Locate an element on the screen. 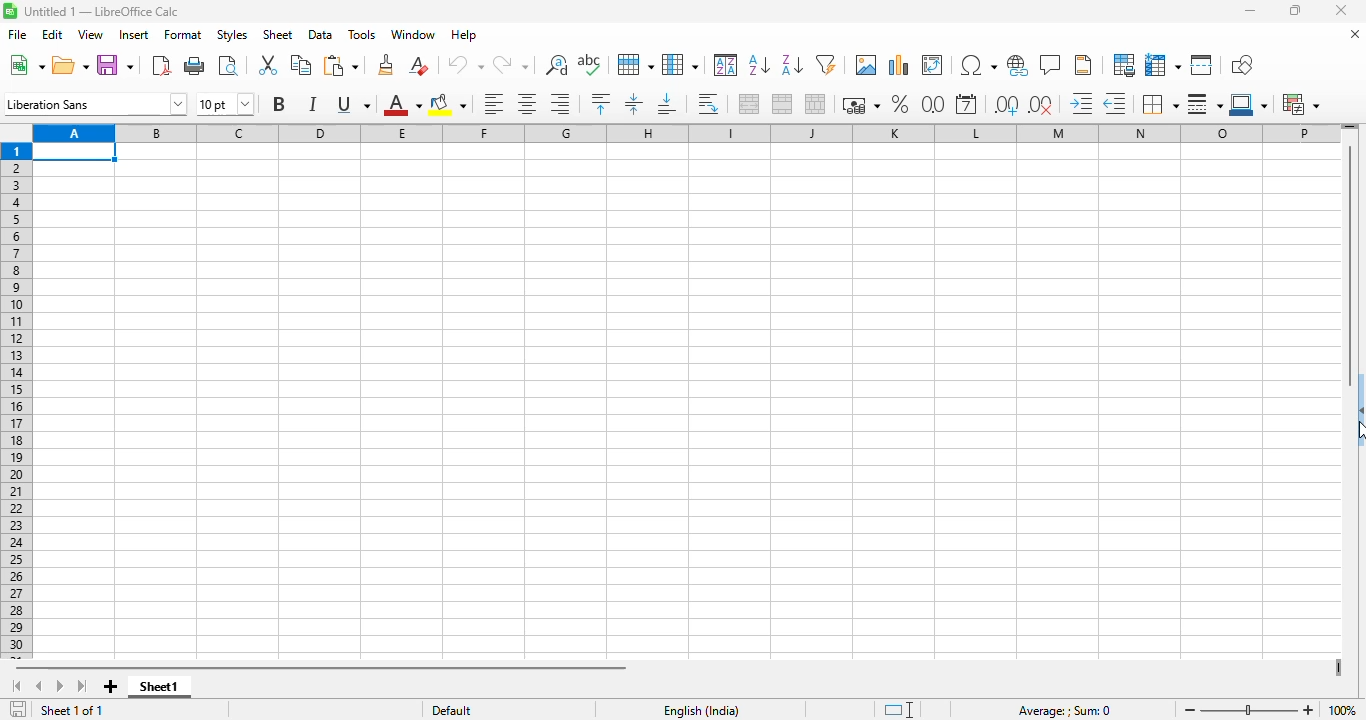 The width and height of the screenshot is (1366, 720). align center is located at coordinates (527, 104).